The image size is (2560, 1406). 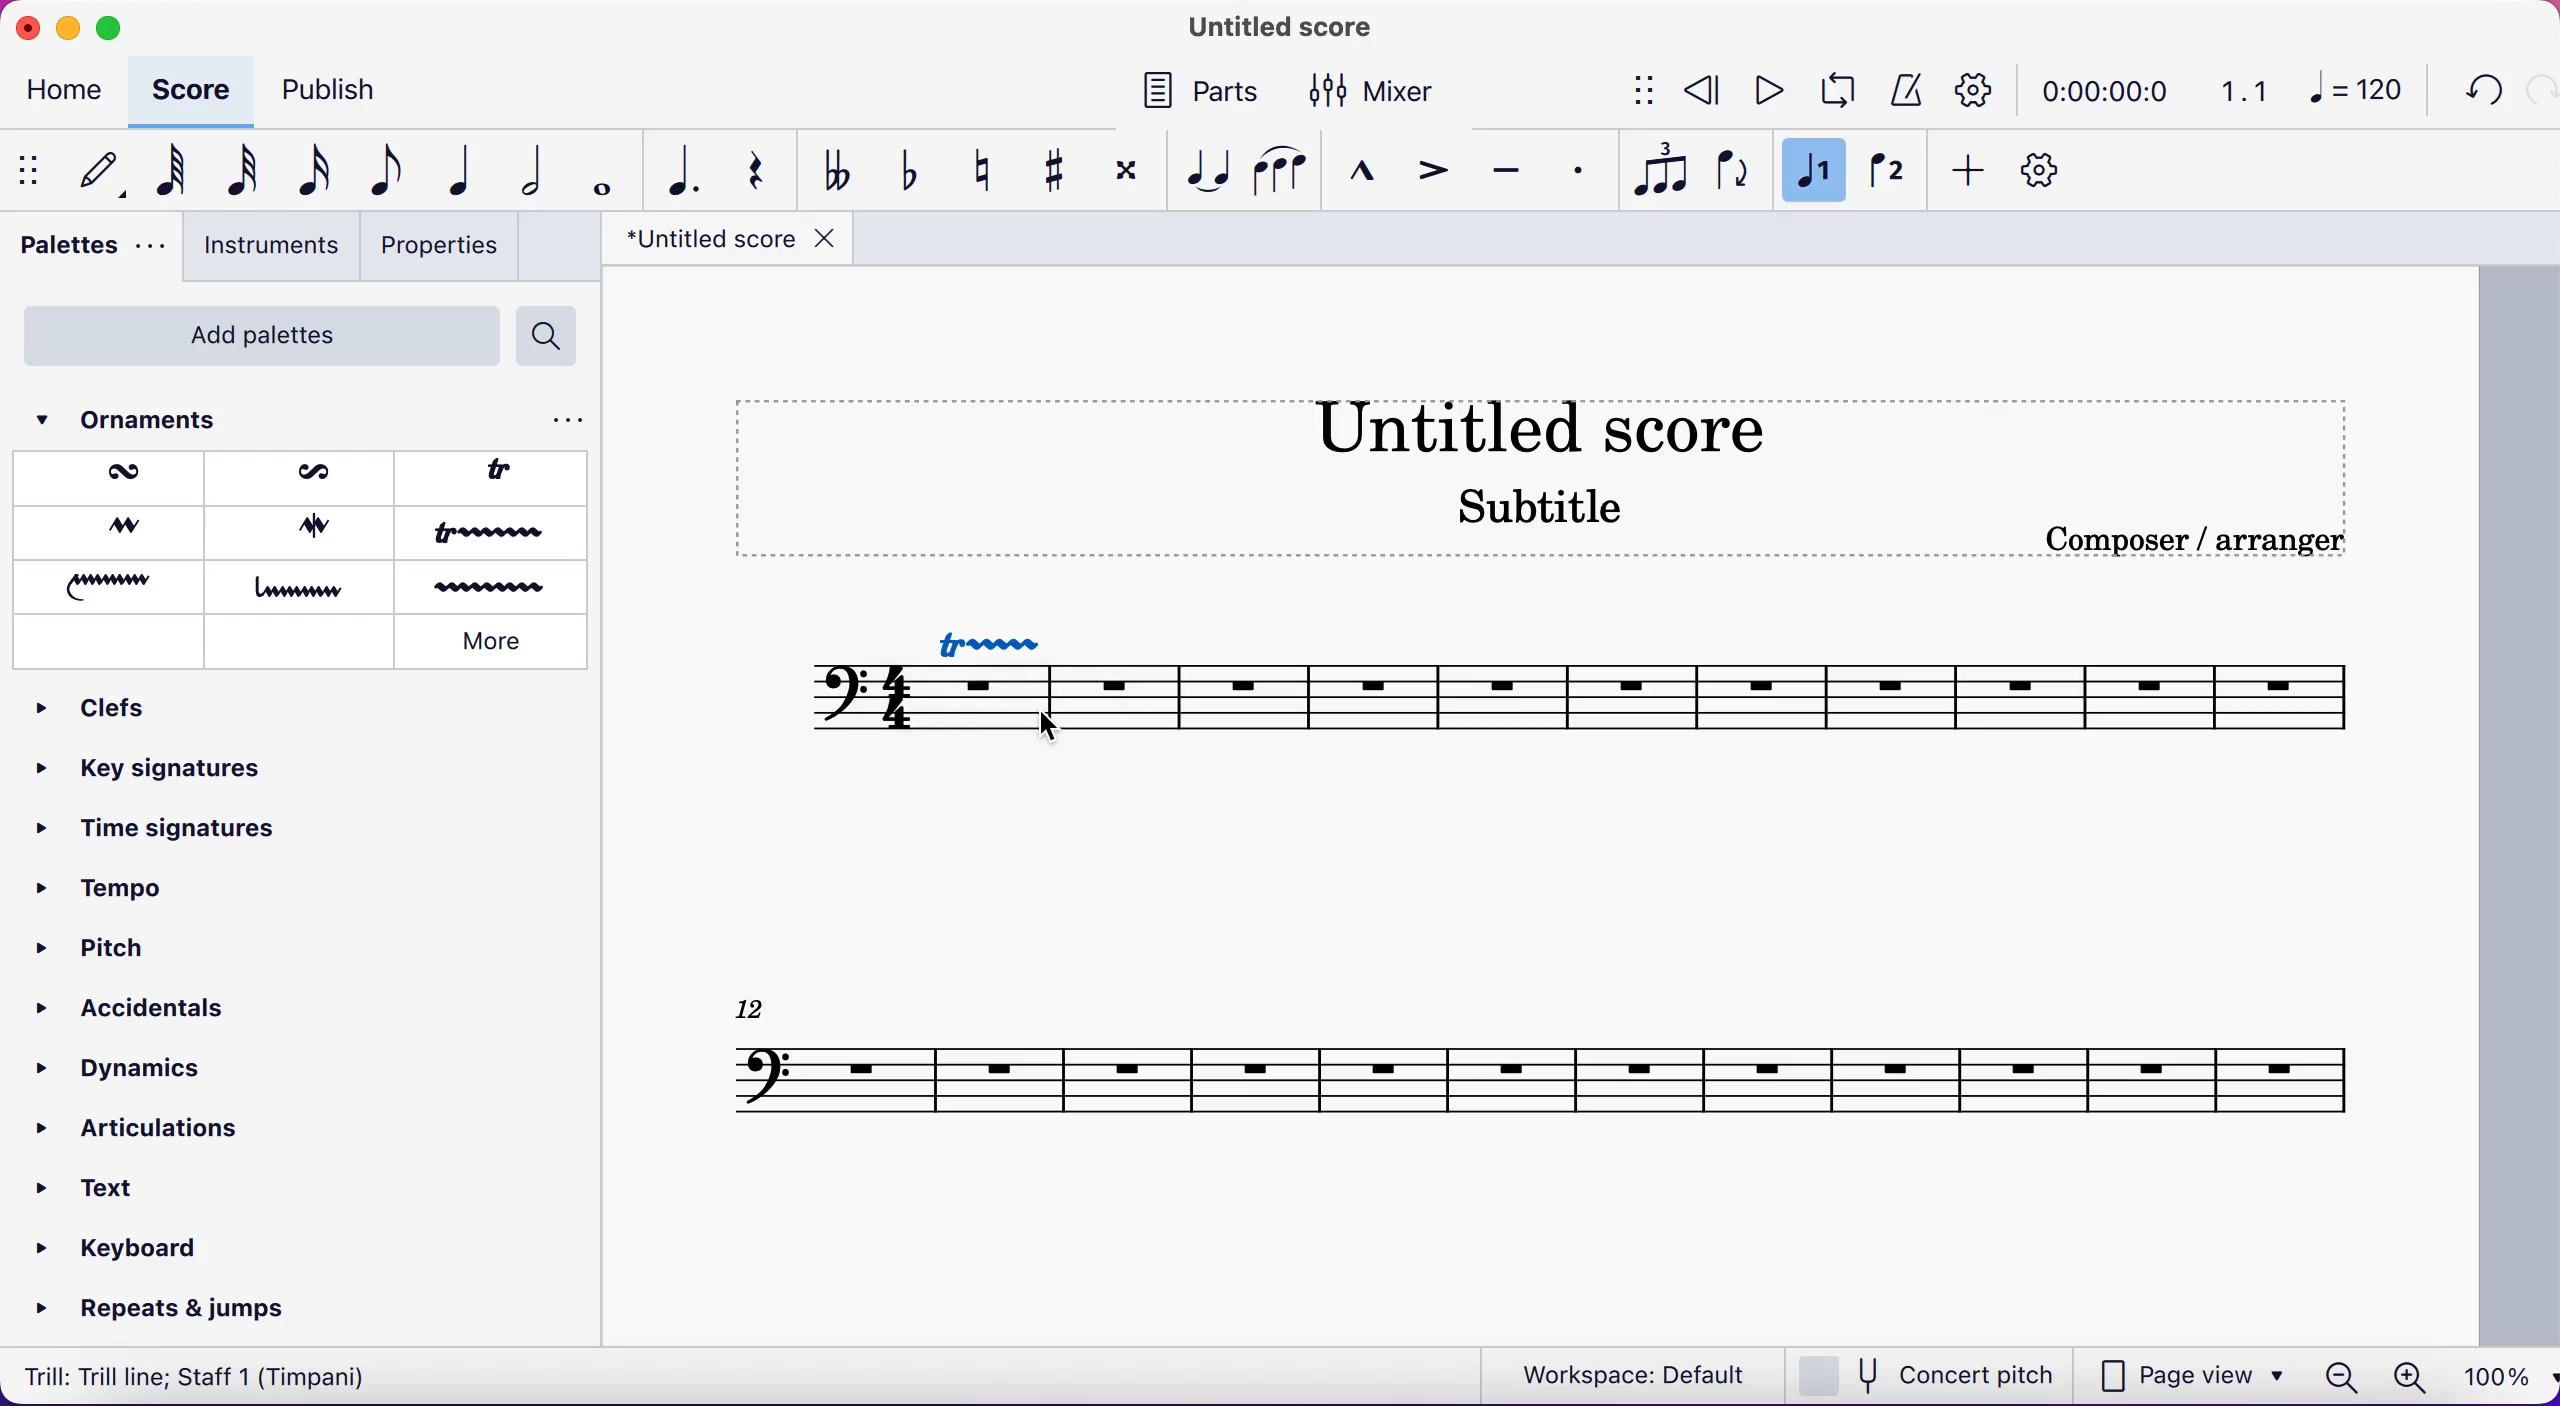 What do you see at coordinates (2362, 94) in the screenshot?
I see `120` at bounding box center [2362, 94].